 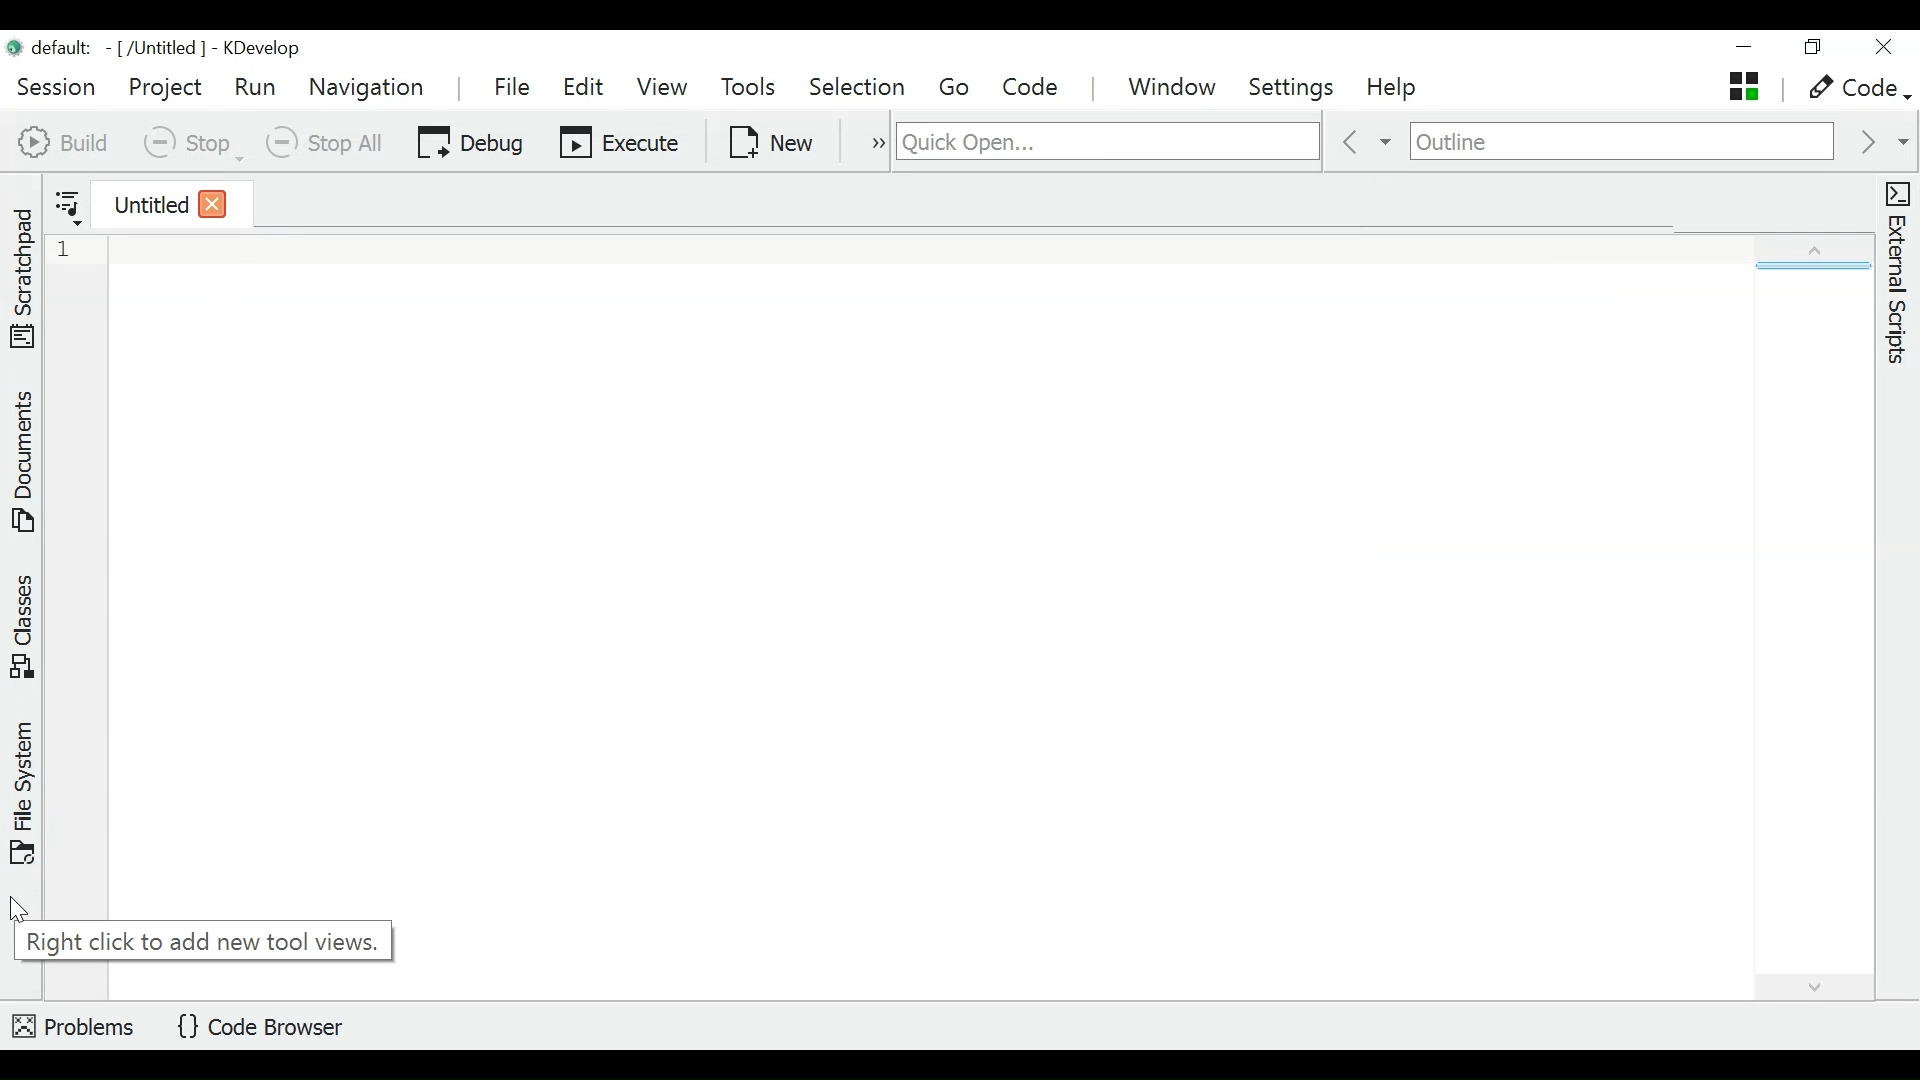 I want to click on Selection, so click(x=860, y=88).